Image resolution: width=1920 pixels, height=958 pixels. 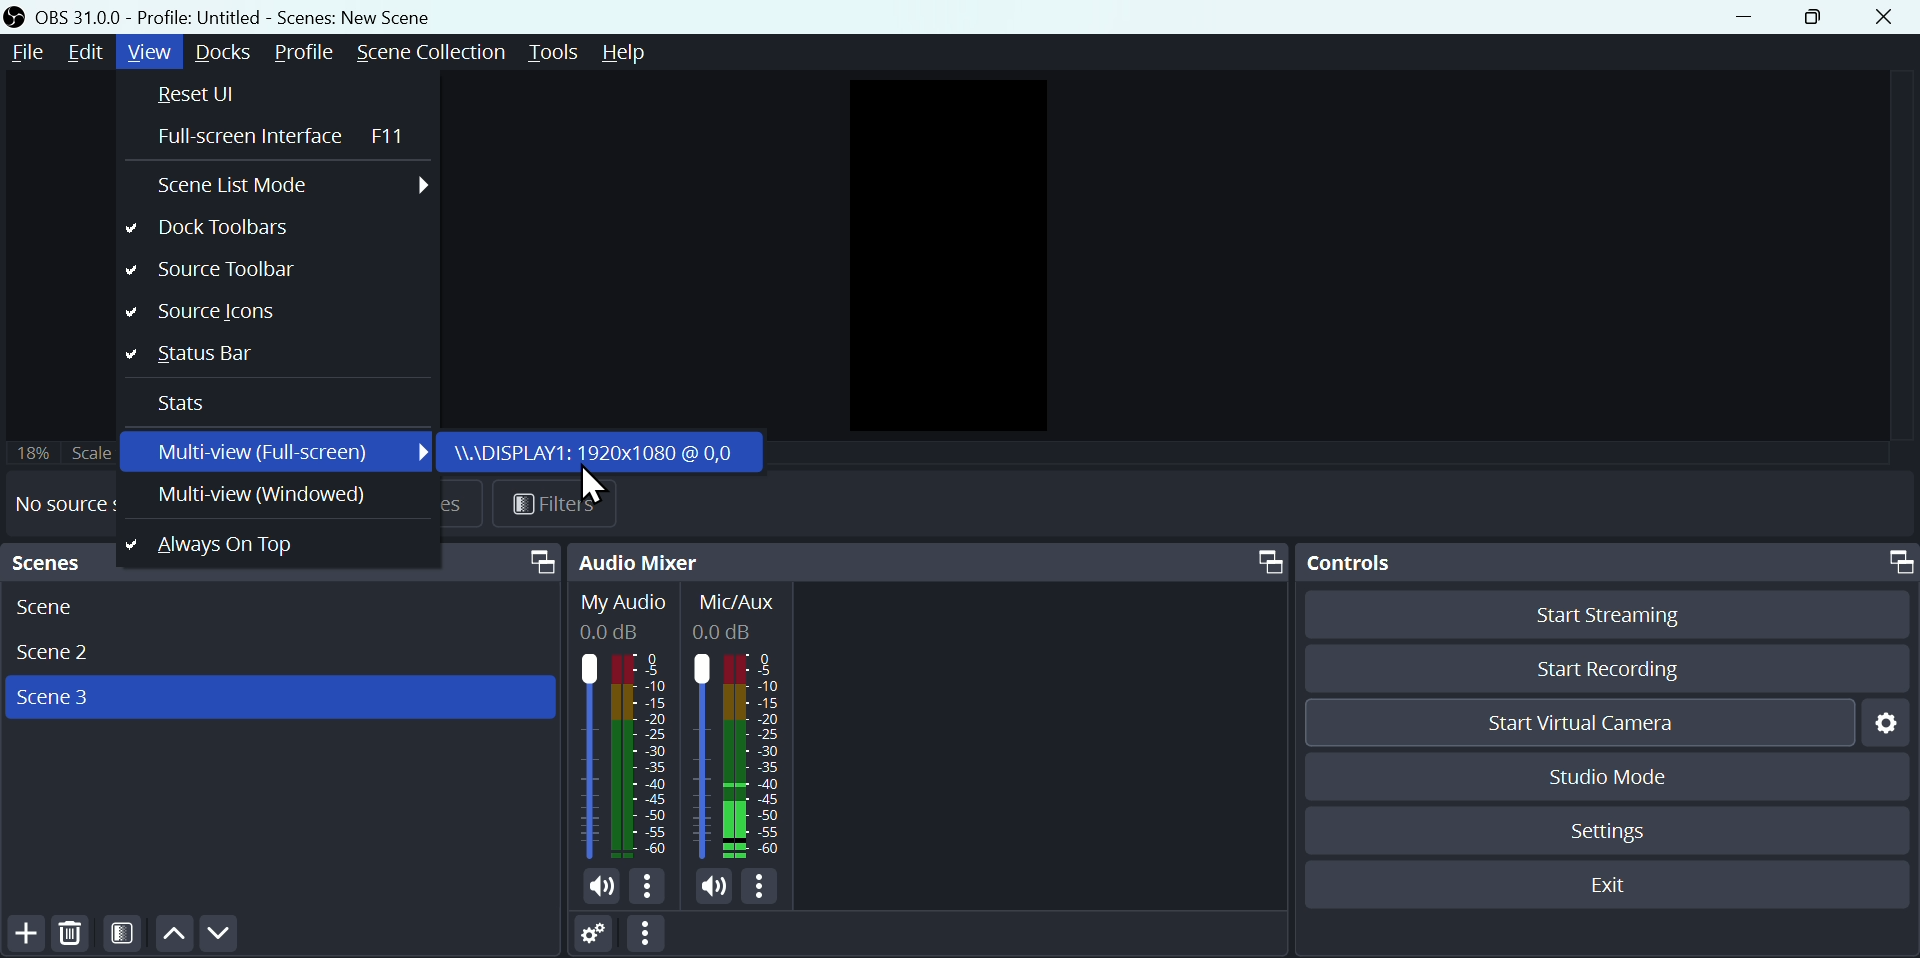 What do you see at coordinates (430, 53) in the screenshot?
I see `Scene Transition` at bounding box center [430, 53].